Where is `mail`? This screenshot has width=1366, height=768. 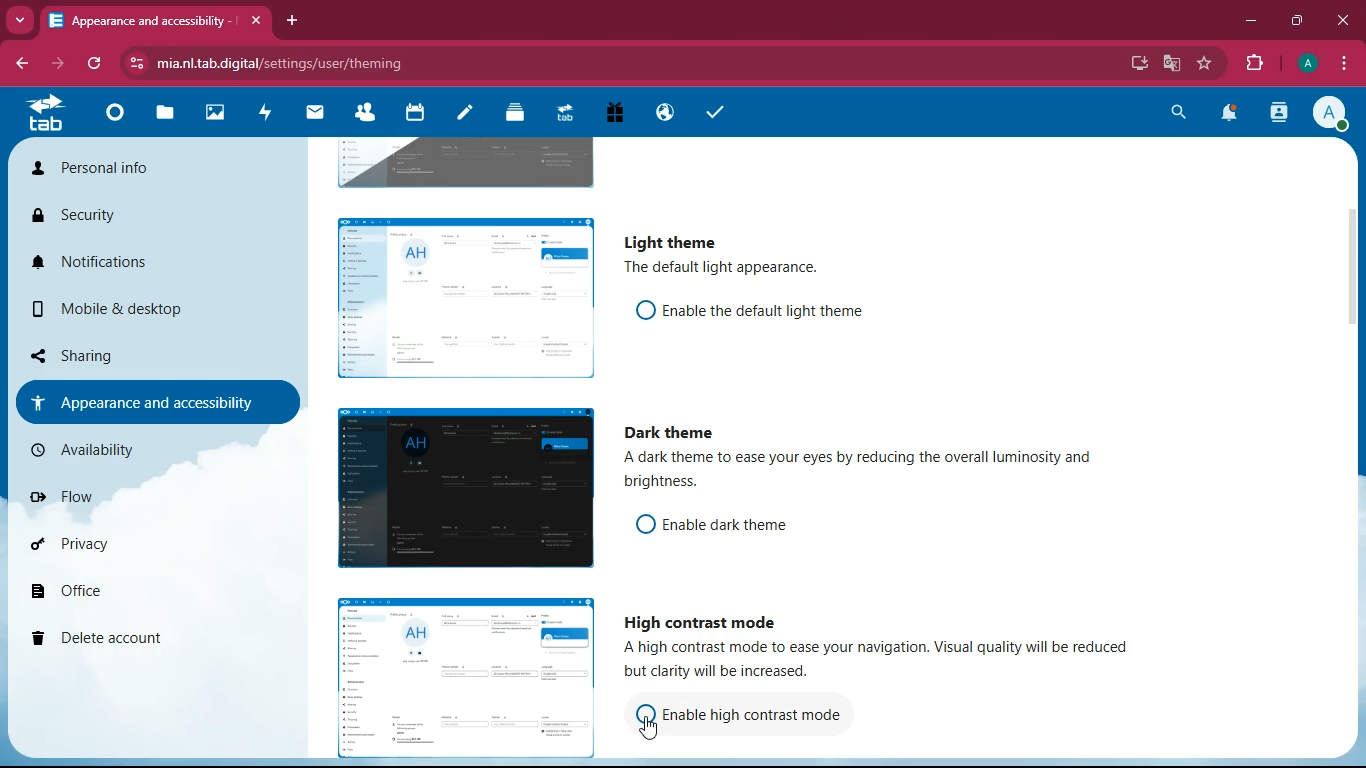
mail is located at coordinates (316, 115).